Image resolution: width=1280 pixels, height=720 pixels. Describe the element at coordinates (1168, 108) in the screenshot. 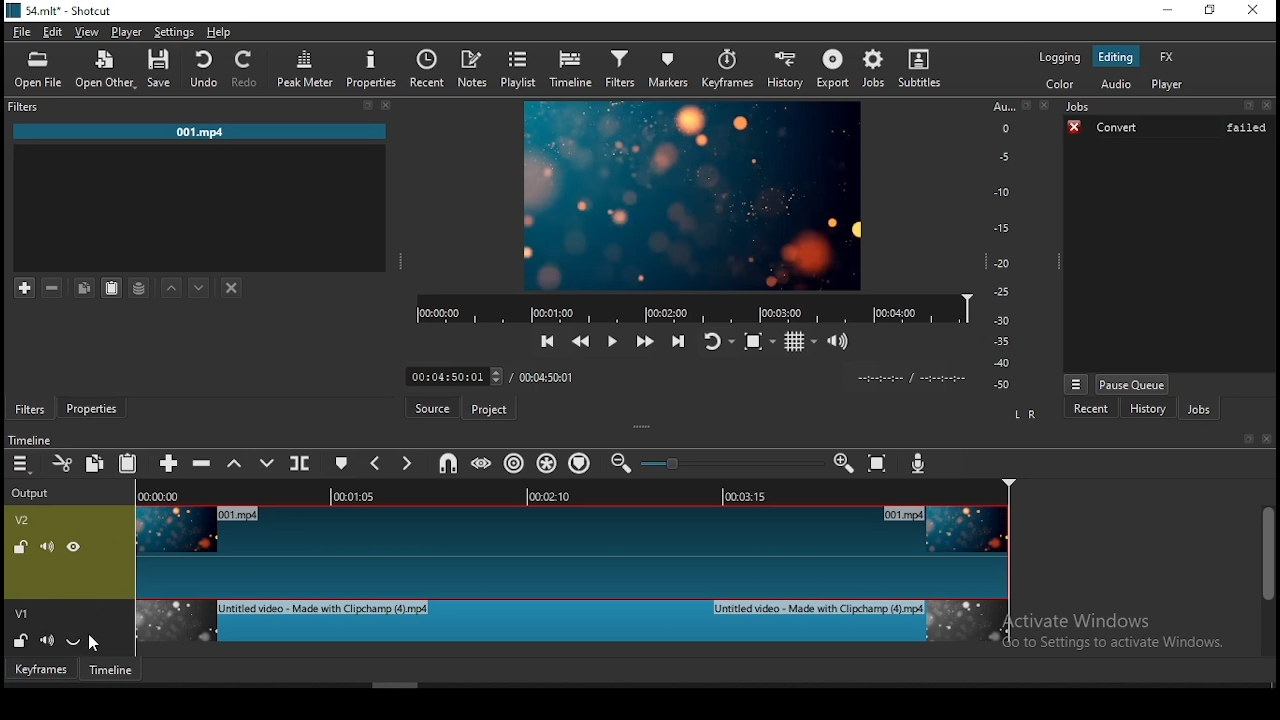

I see `jobs` at that location.